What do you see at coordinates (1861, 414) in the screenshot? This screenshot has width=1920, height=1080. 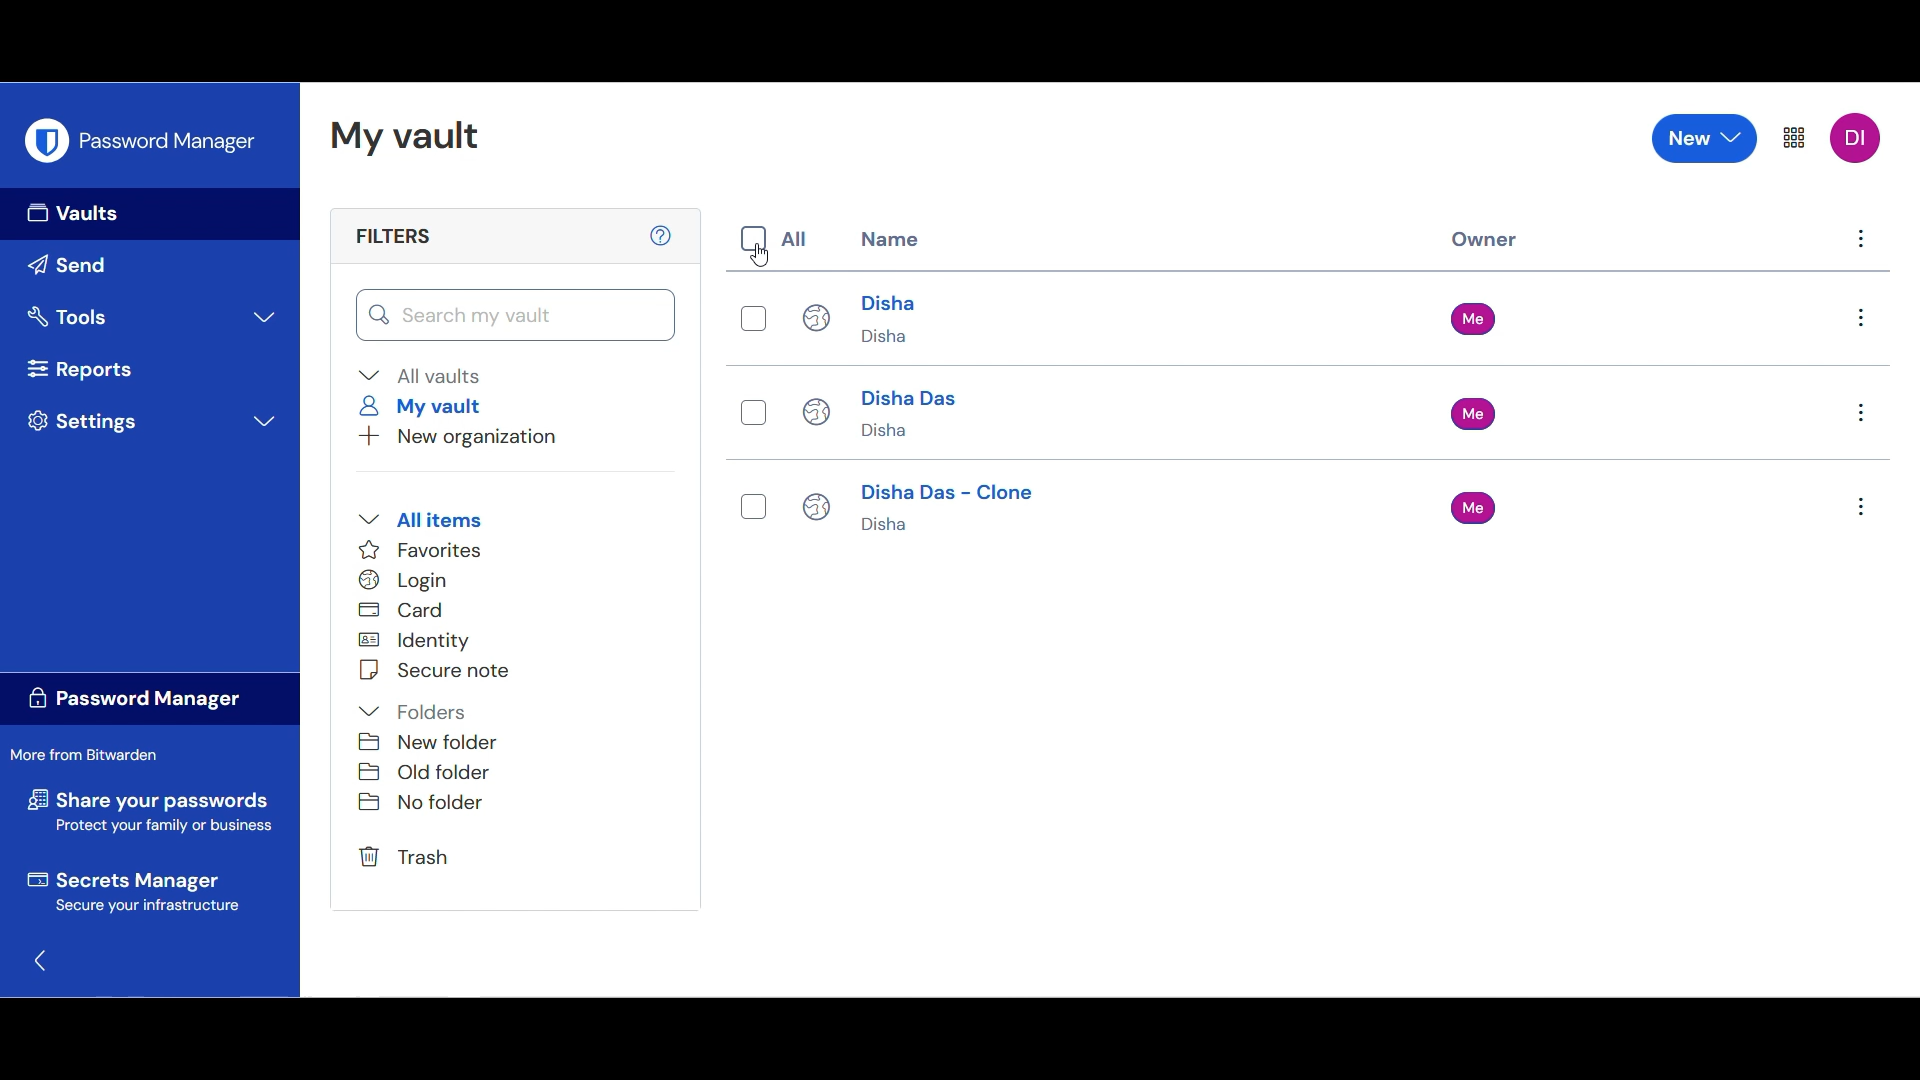 I see `Settings for each item respectively` at bounding box center [1861, 414].